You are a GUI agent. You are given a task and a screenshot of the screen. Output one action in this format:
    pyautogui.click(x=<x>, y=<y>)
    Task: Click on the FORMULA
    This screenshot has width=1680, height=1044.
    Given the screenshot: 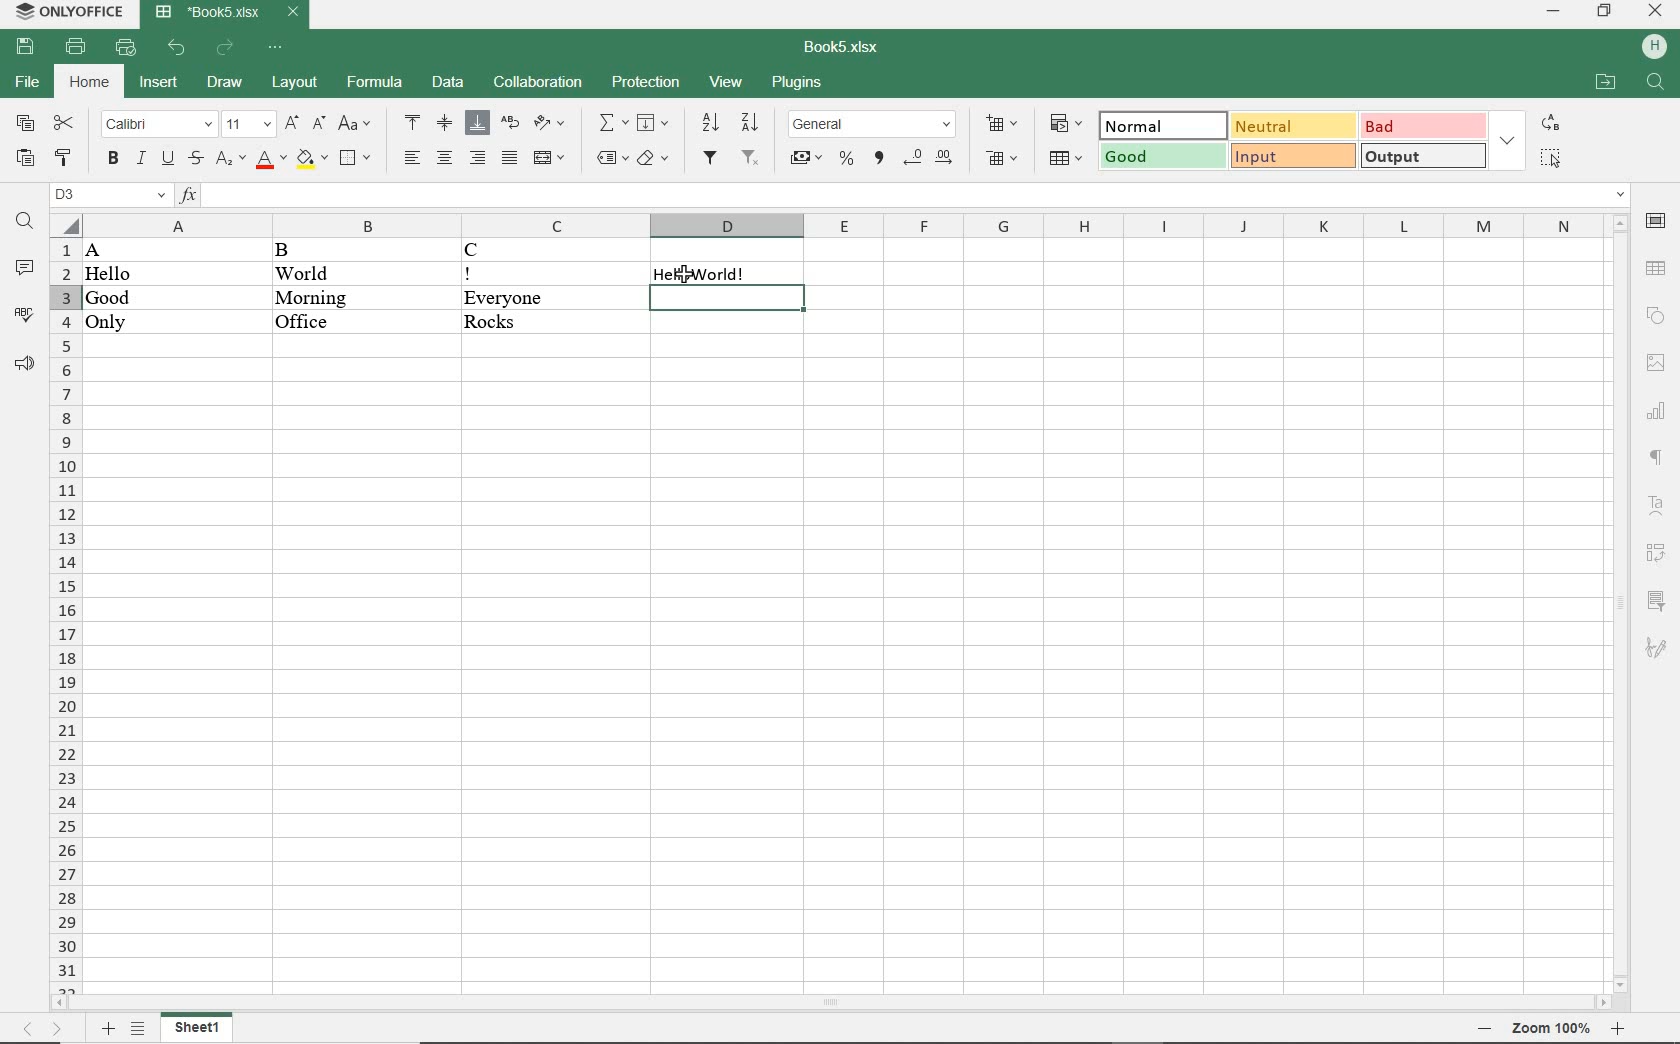 What is the action you would take?
    pyautogui.click(x=372, y=84)
    